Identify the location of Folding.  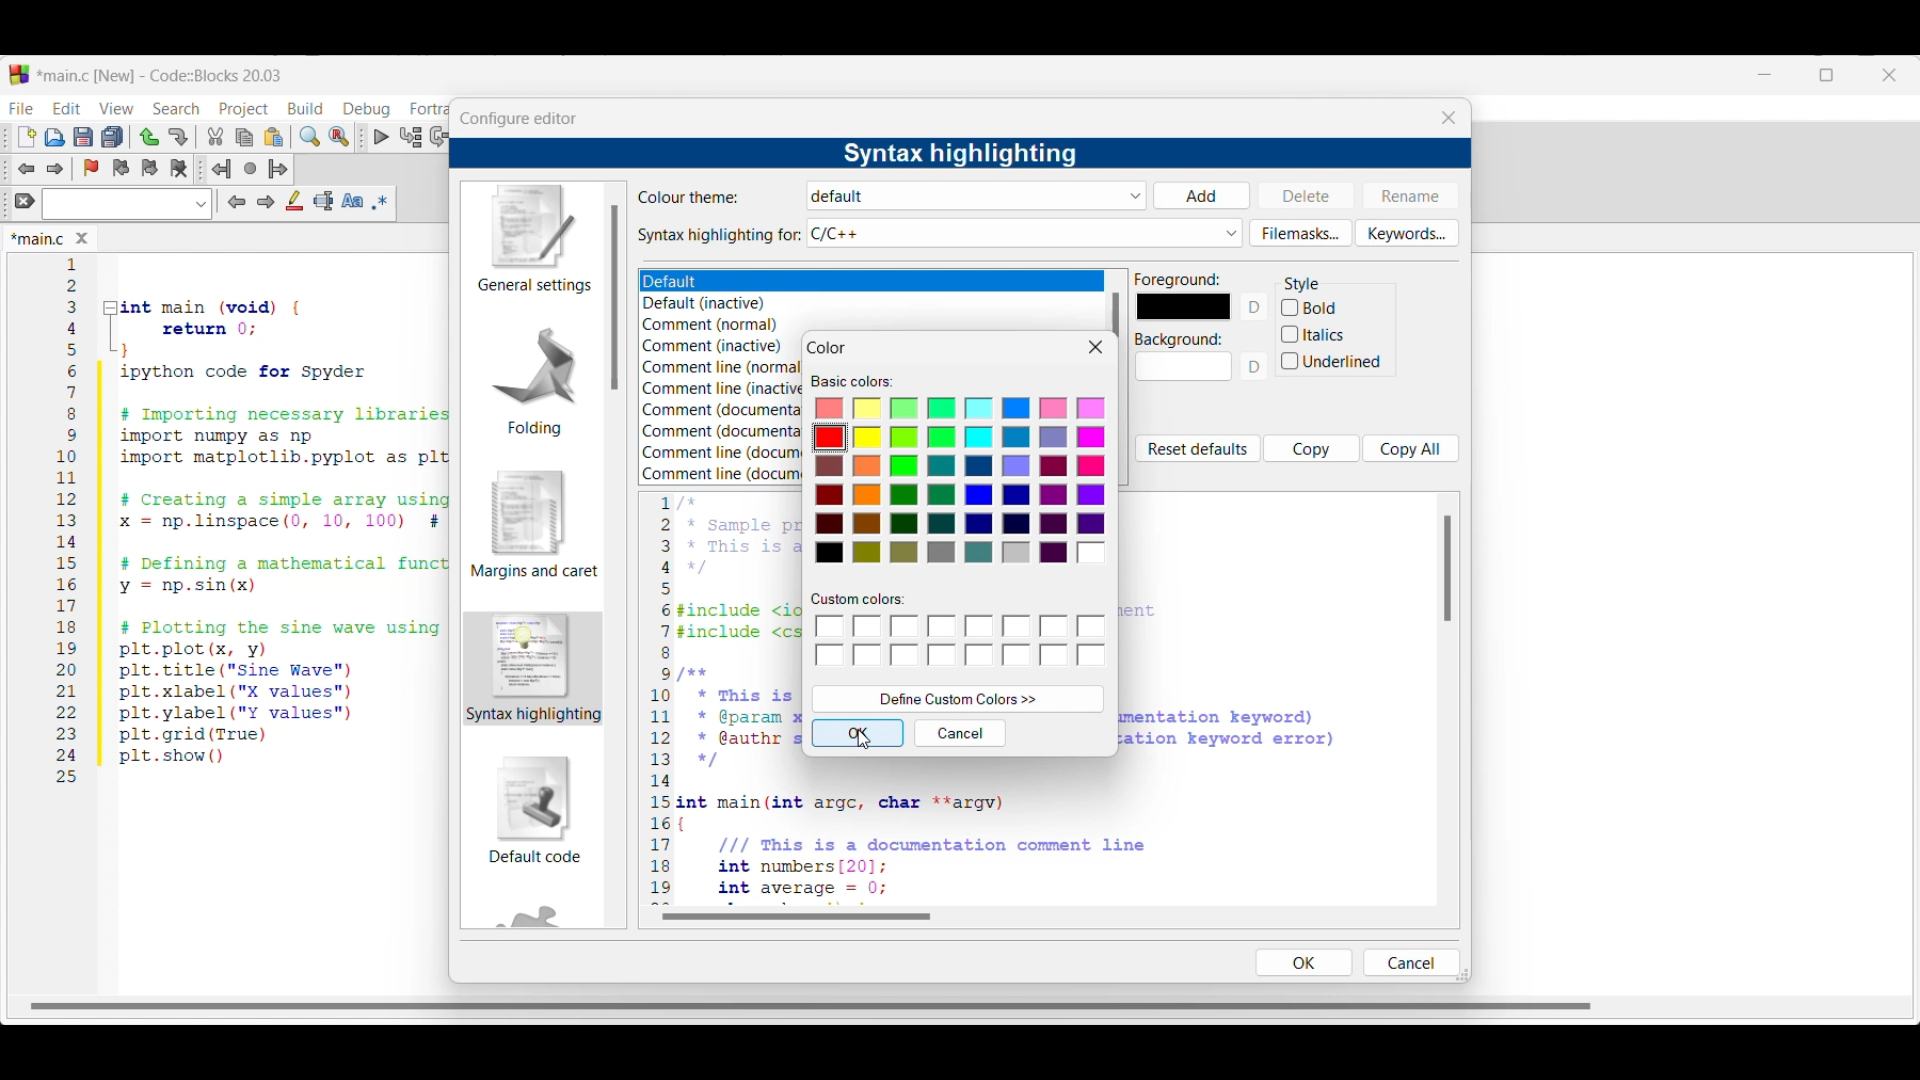
(534, 380).